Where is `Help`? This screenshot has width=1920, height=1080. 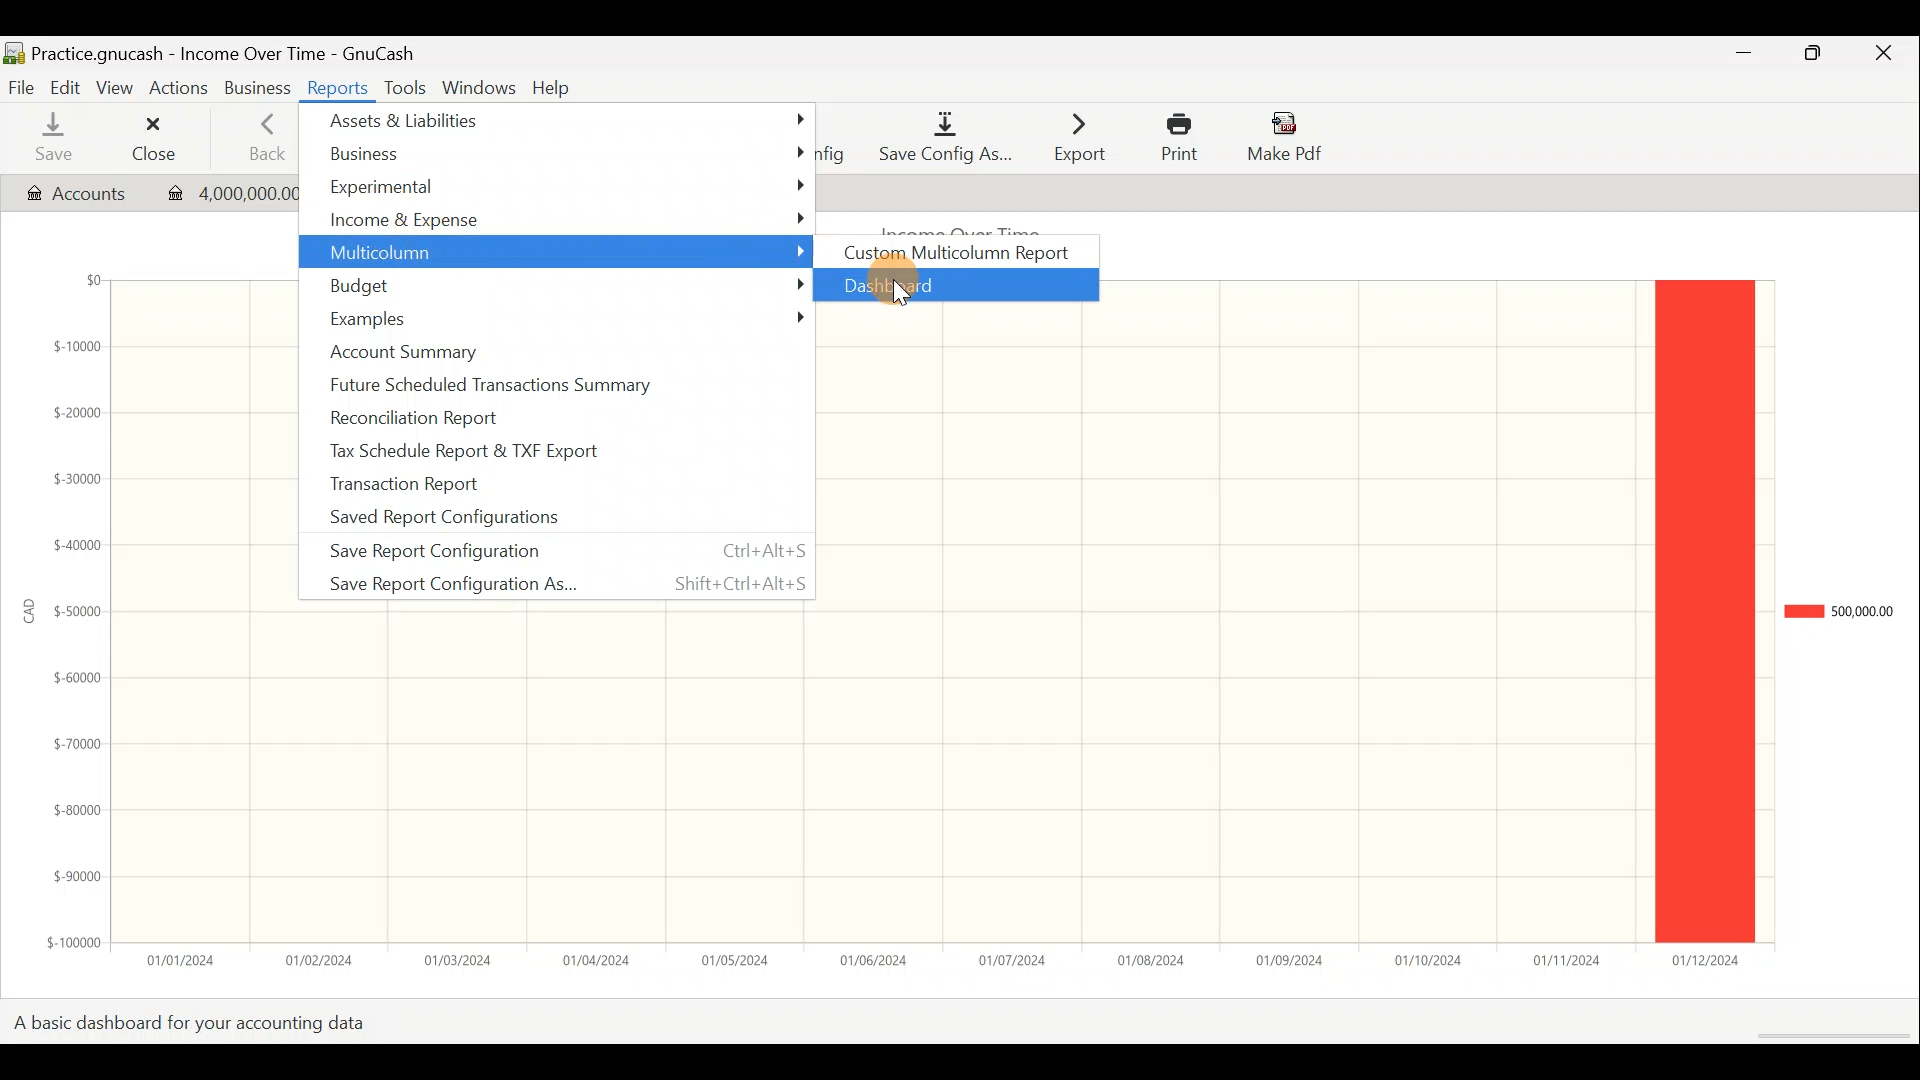
Help is located at coordinates (556, 85).